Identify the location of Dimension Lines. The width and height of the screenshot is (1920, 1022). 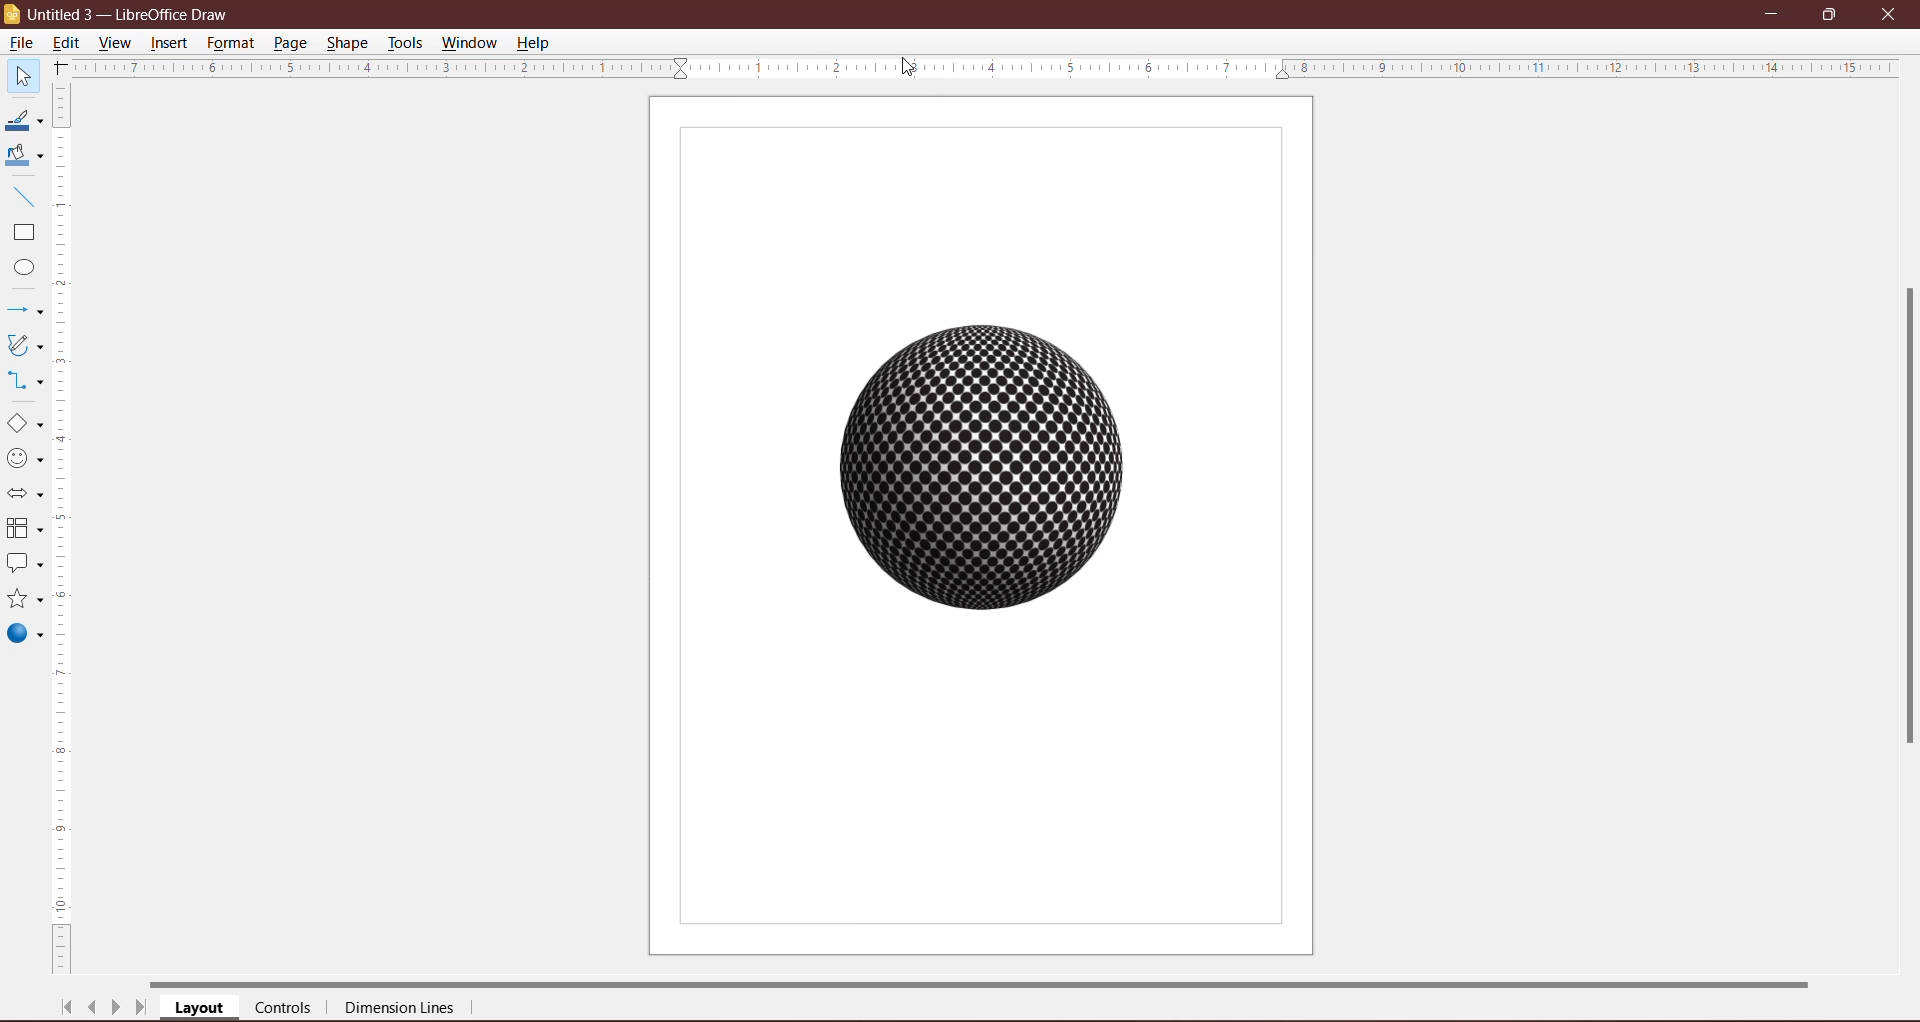
(401, 1010).